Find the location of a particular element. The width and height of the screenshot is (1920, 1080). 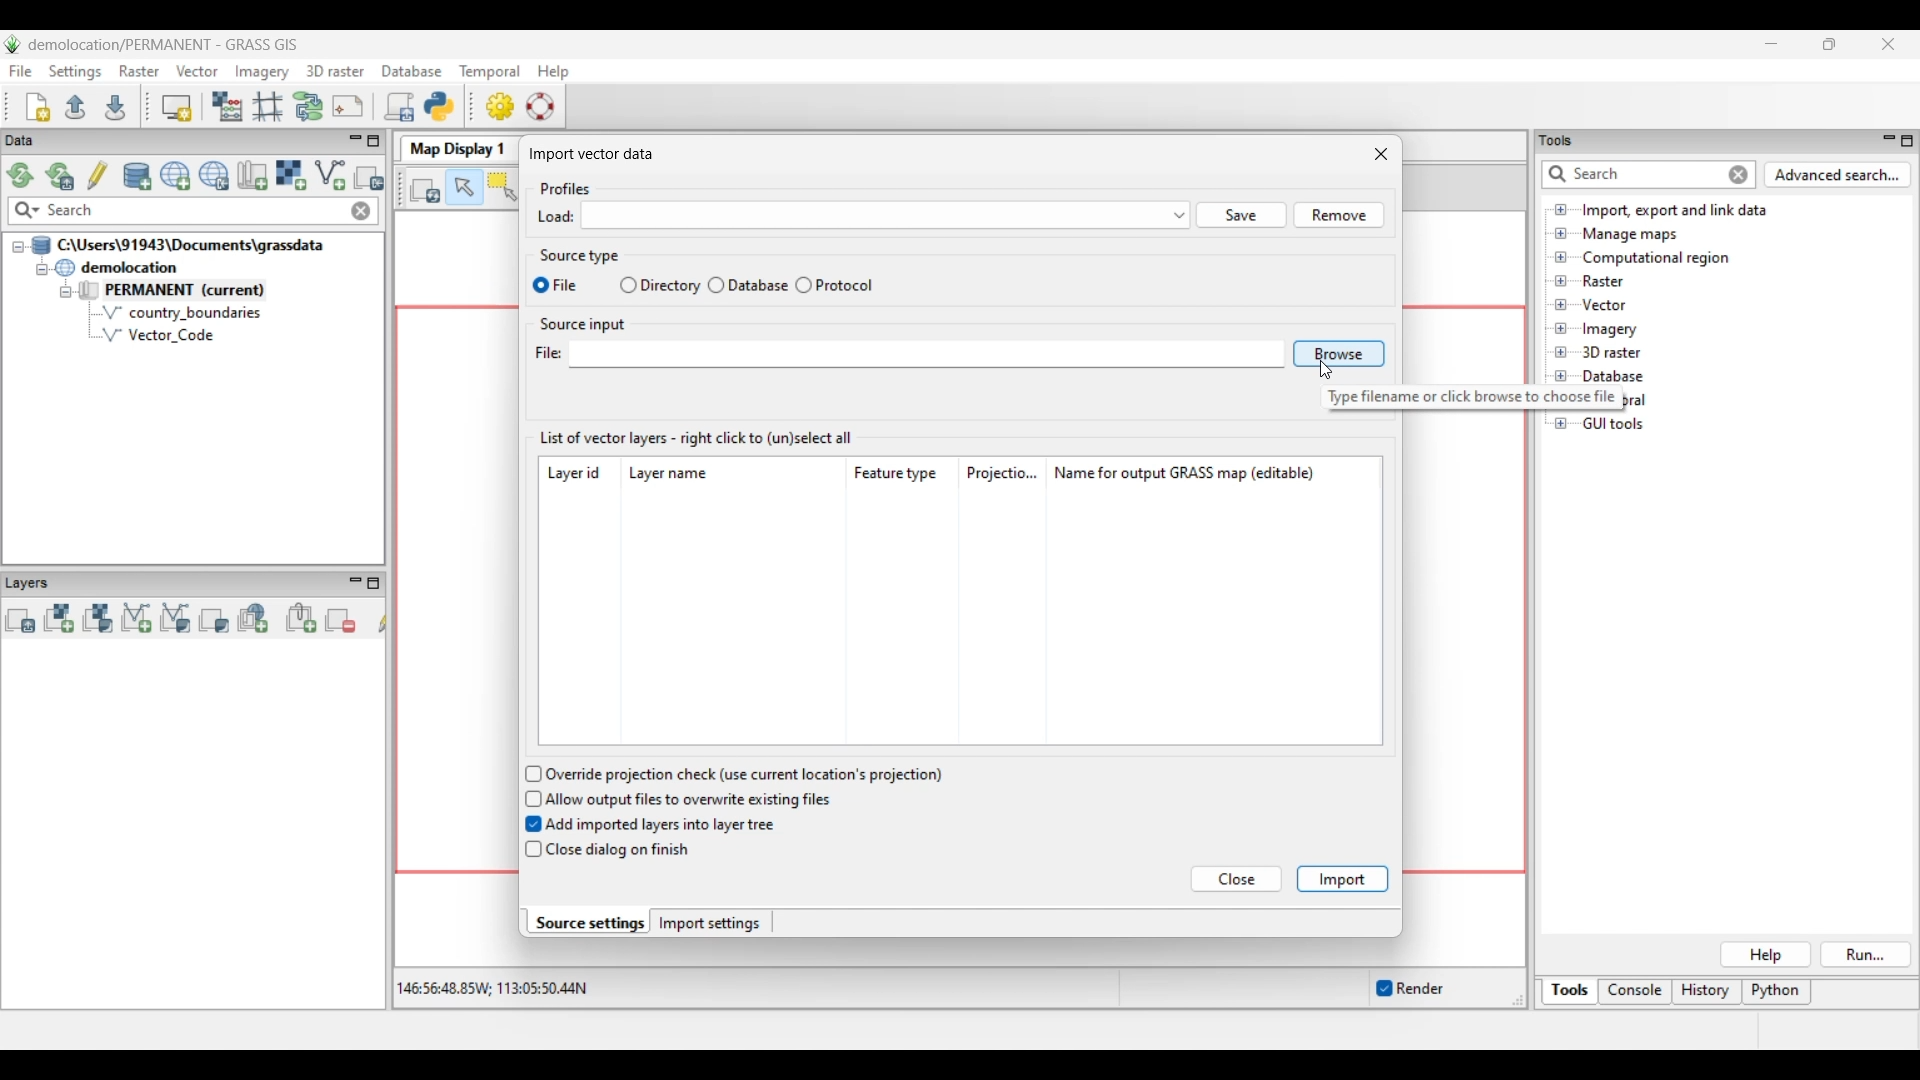

Double click to see files under Raster is located at coordinates (1603, 281).